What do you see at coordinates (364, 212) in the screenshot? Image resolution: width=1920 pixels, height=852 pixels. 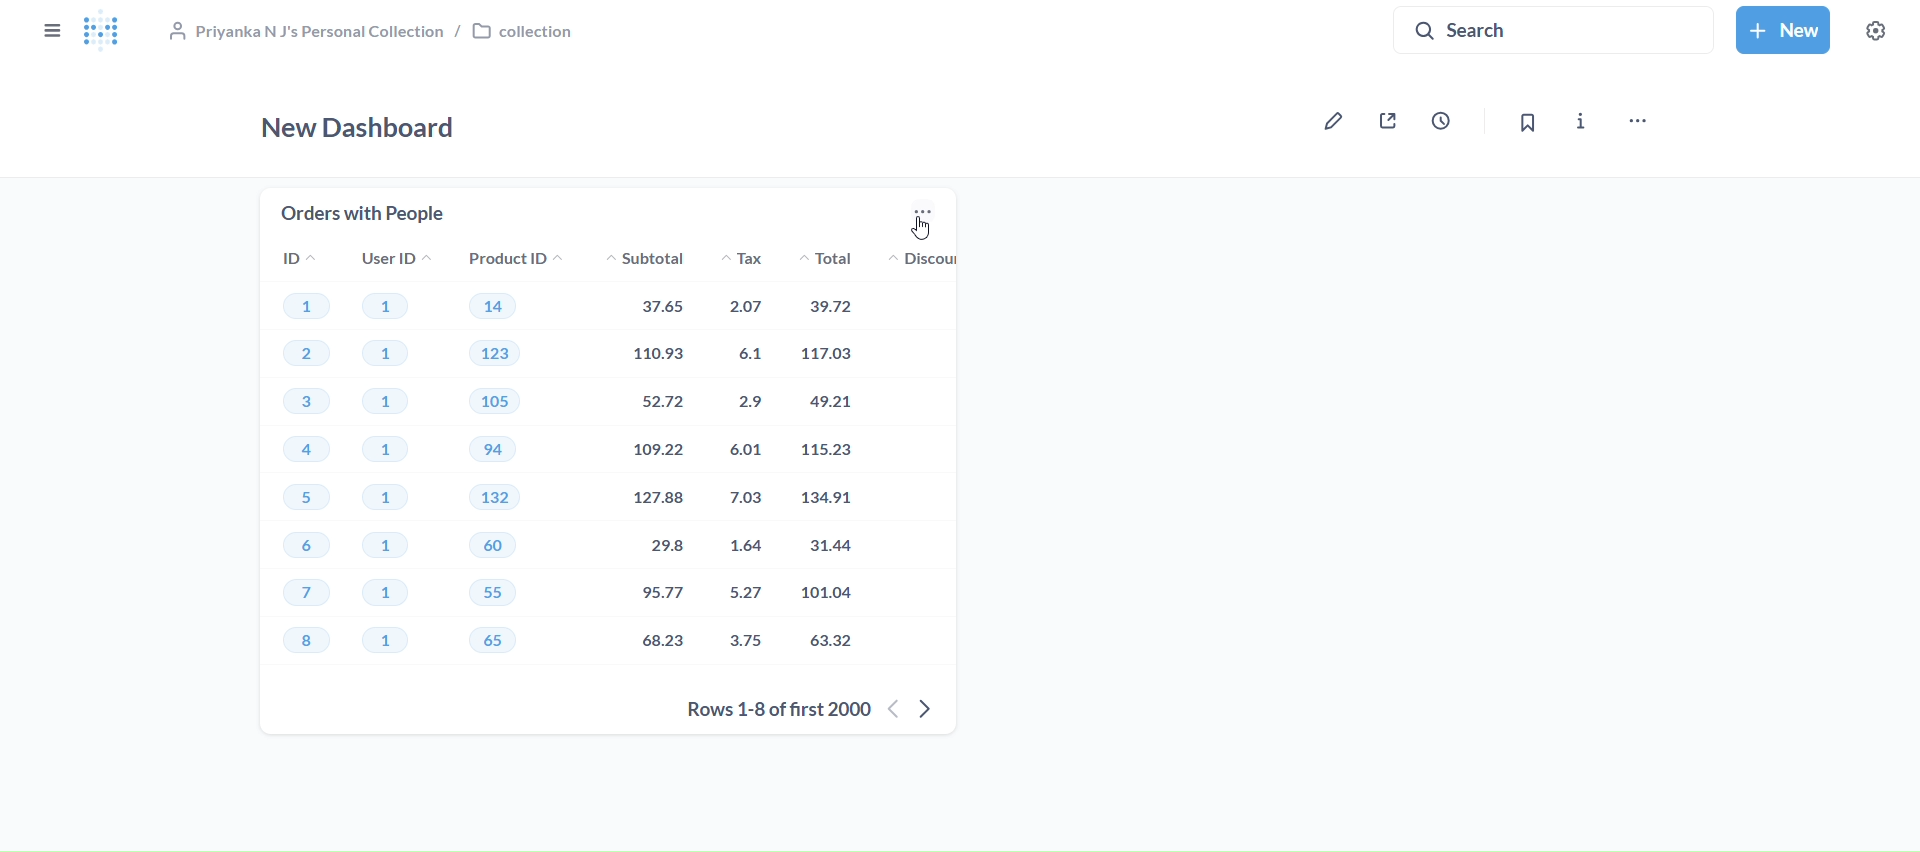 I see `orders with people` at bounding box center [364, 212].